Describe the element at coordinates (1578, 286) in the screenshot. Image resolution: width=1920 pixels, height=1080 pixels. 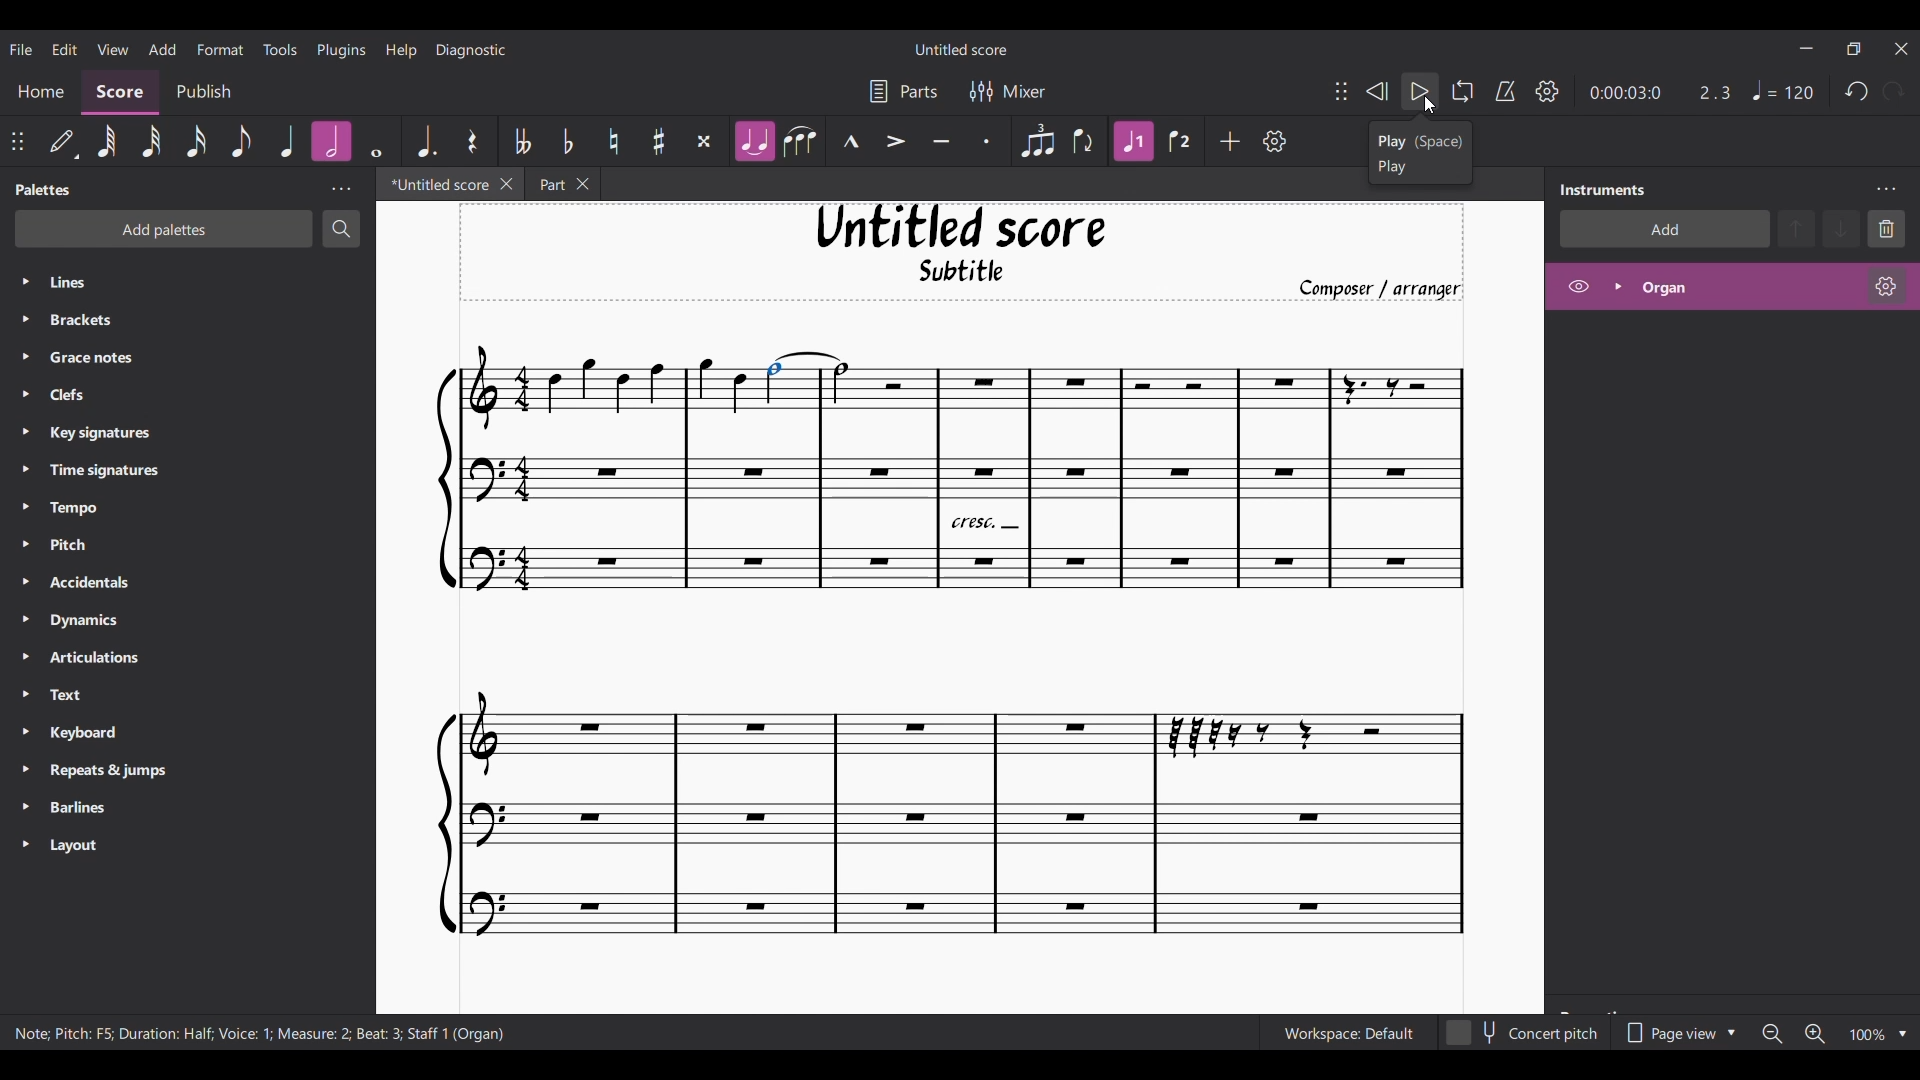
I see `Hide Organ on score` at that location.